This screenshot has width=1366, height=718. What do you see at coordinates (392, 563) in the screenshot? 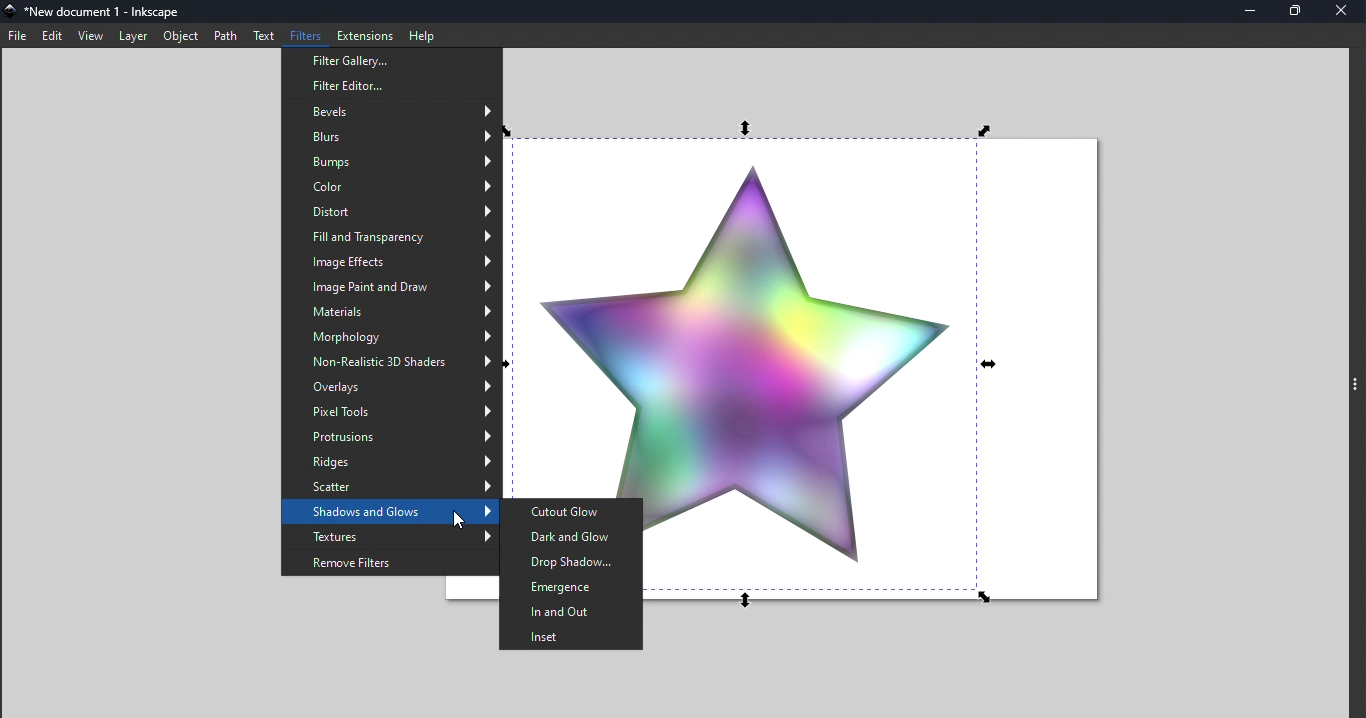
I see `Remove filter` at bounding box center [392, 563].